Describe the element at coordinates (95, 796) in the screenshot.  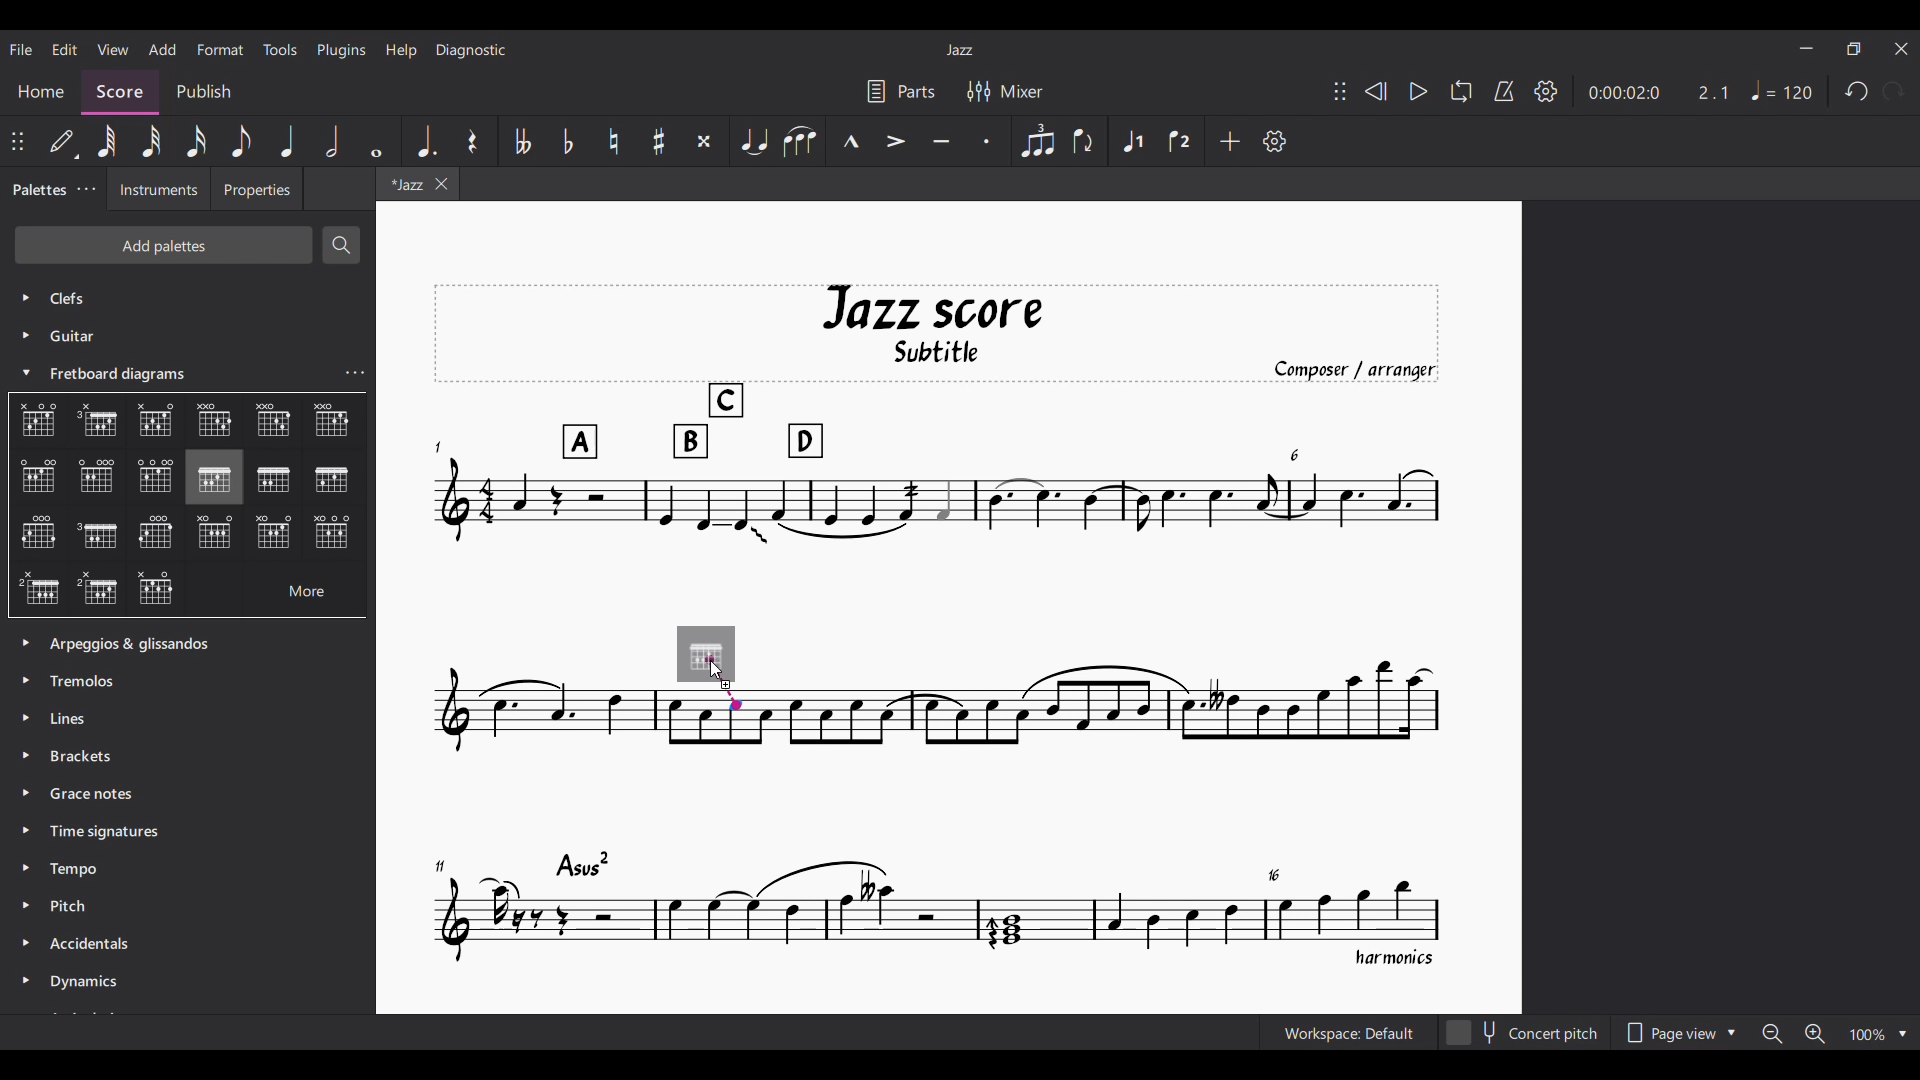
I see `Grace` at that location.